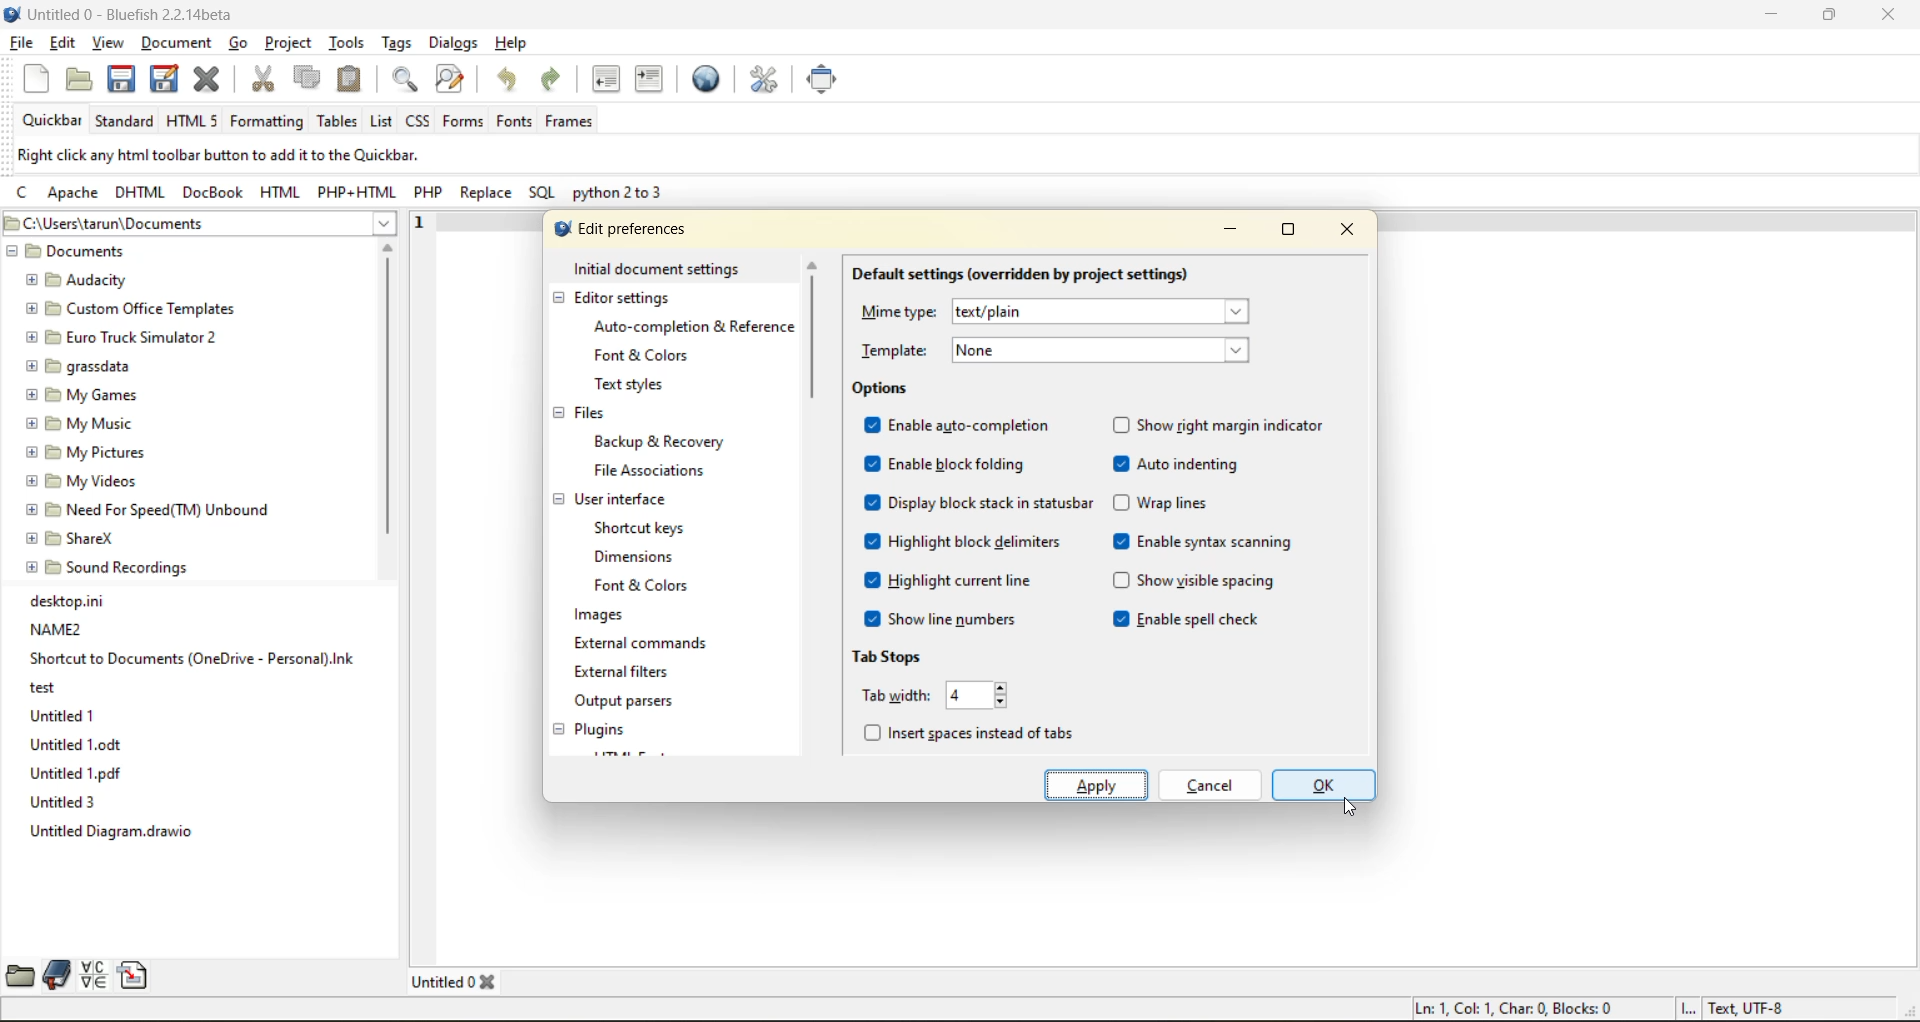 The height and width of the screenshot is (1022, 1920). Describe the element at coordinates (570, 123) in the screenshot. I see `frames` at that location.